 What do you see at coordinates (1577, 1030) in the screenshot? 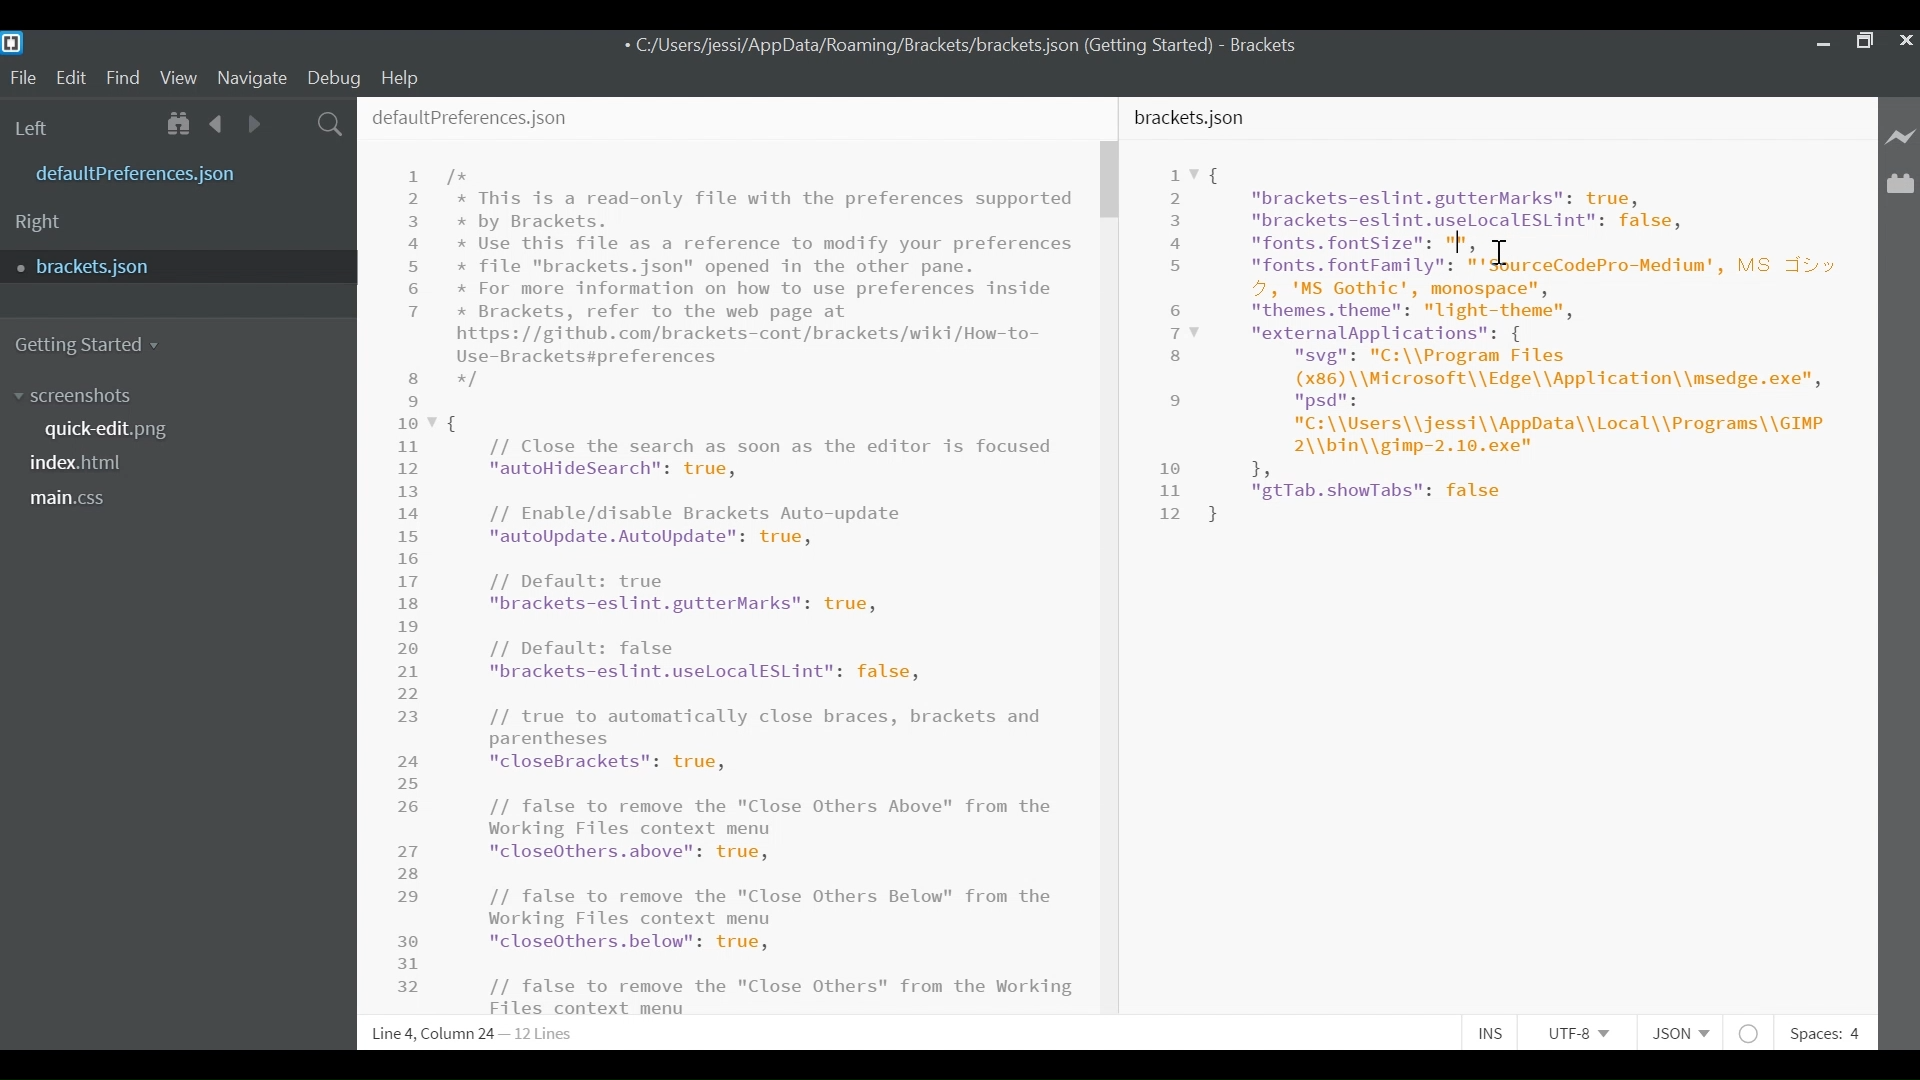
I see `UTF-8` at bounding box center [1577, 1030].